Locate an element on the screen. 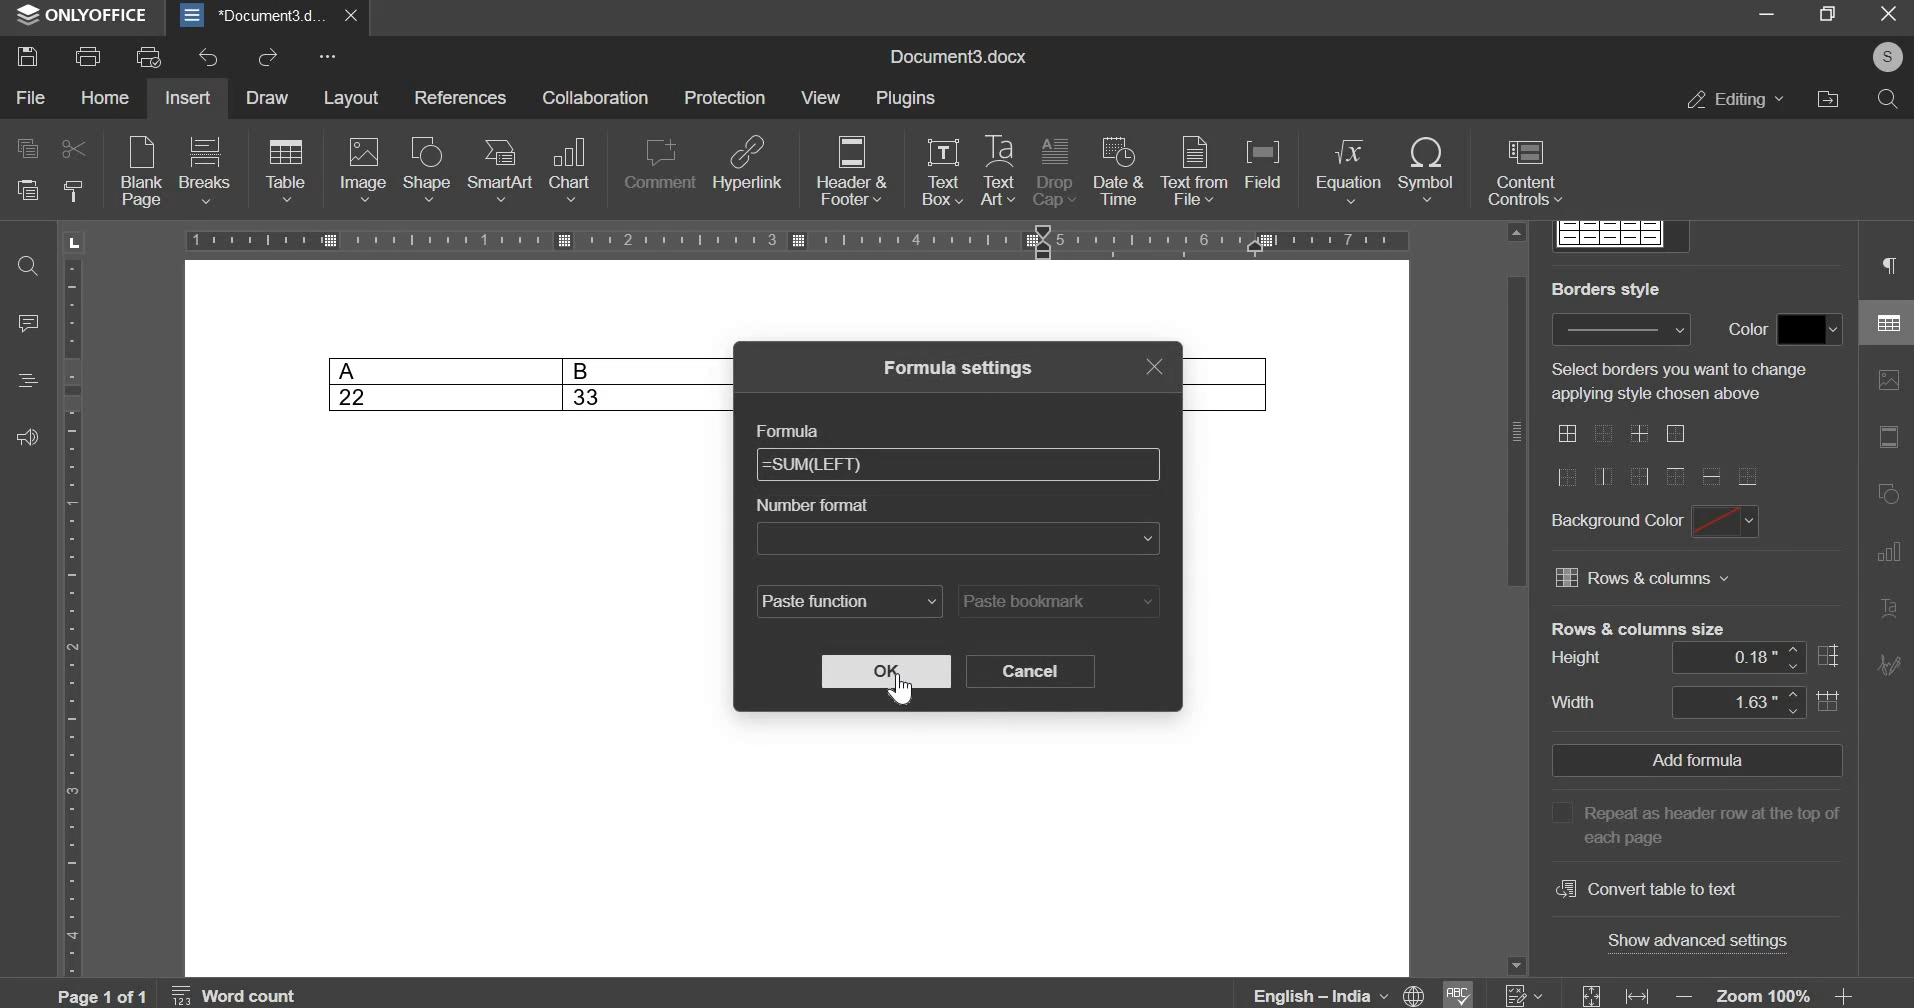 This screenshot has width=1914, height=1008. comment is located at coordinates (32, 325).